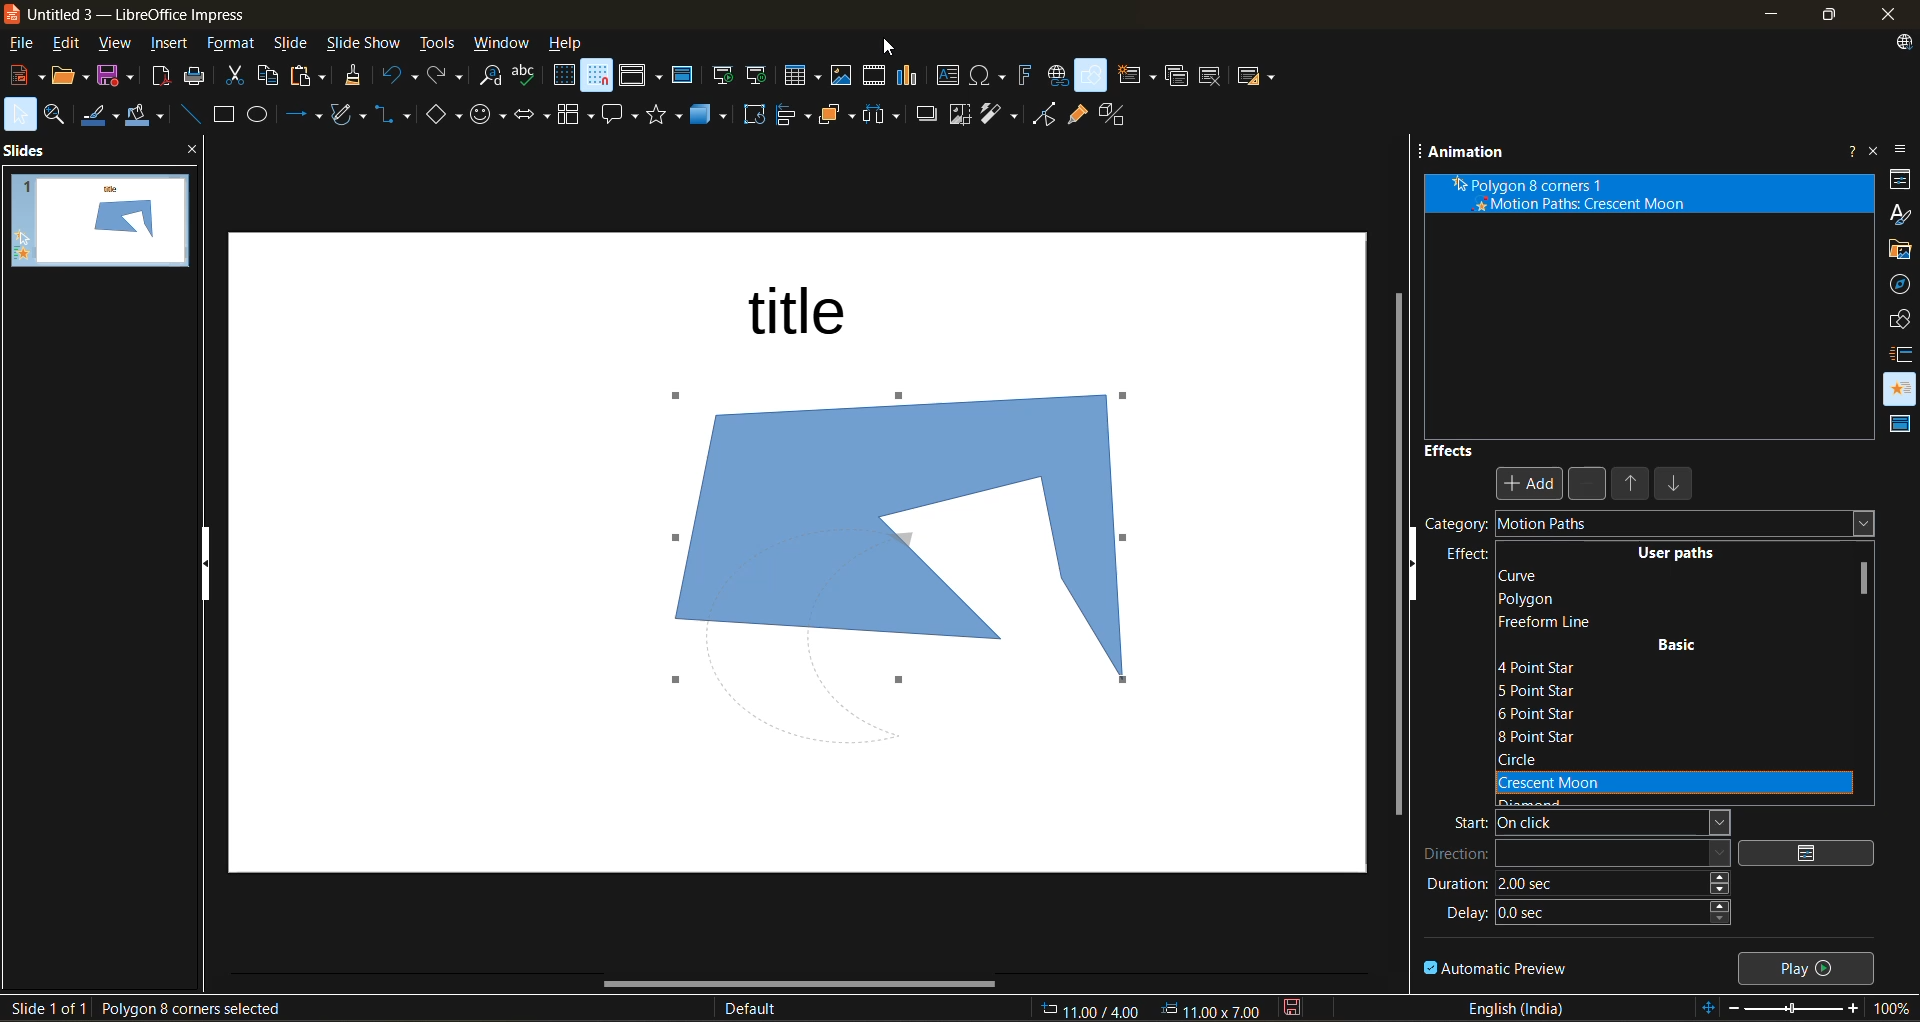 The image size is (1920, 1022). I want to click on window, so click(502, 44).